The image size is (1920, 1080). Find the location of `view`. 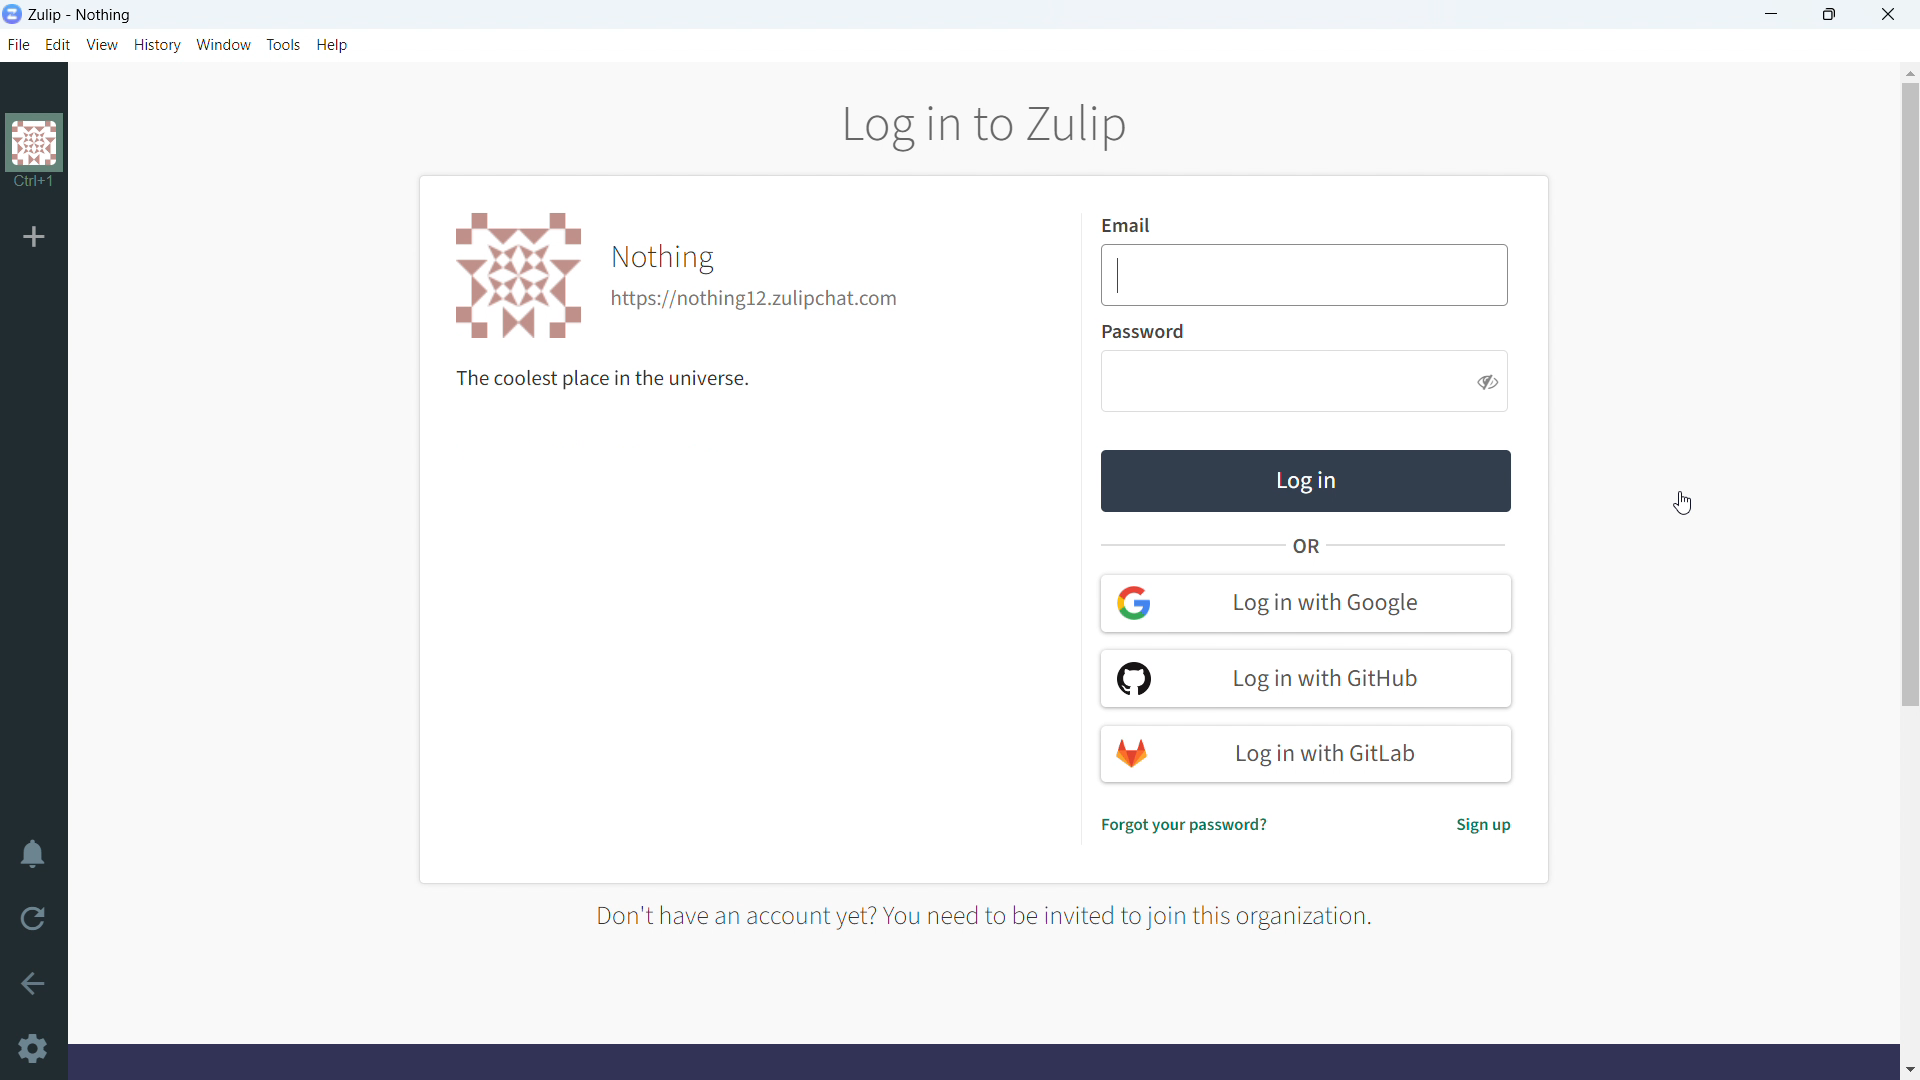

view is located at coordinates (102, 45).